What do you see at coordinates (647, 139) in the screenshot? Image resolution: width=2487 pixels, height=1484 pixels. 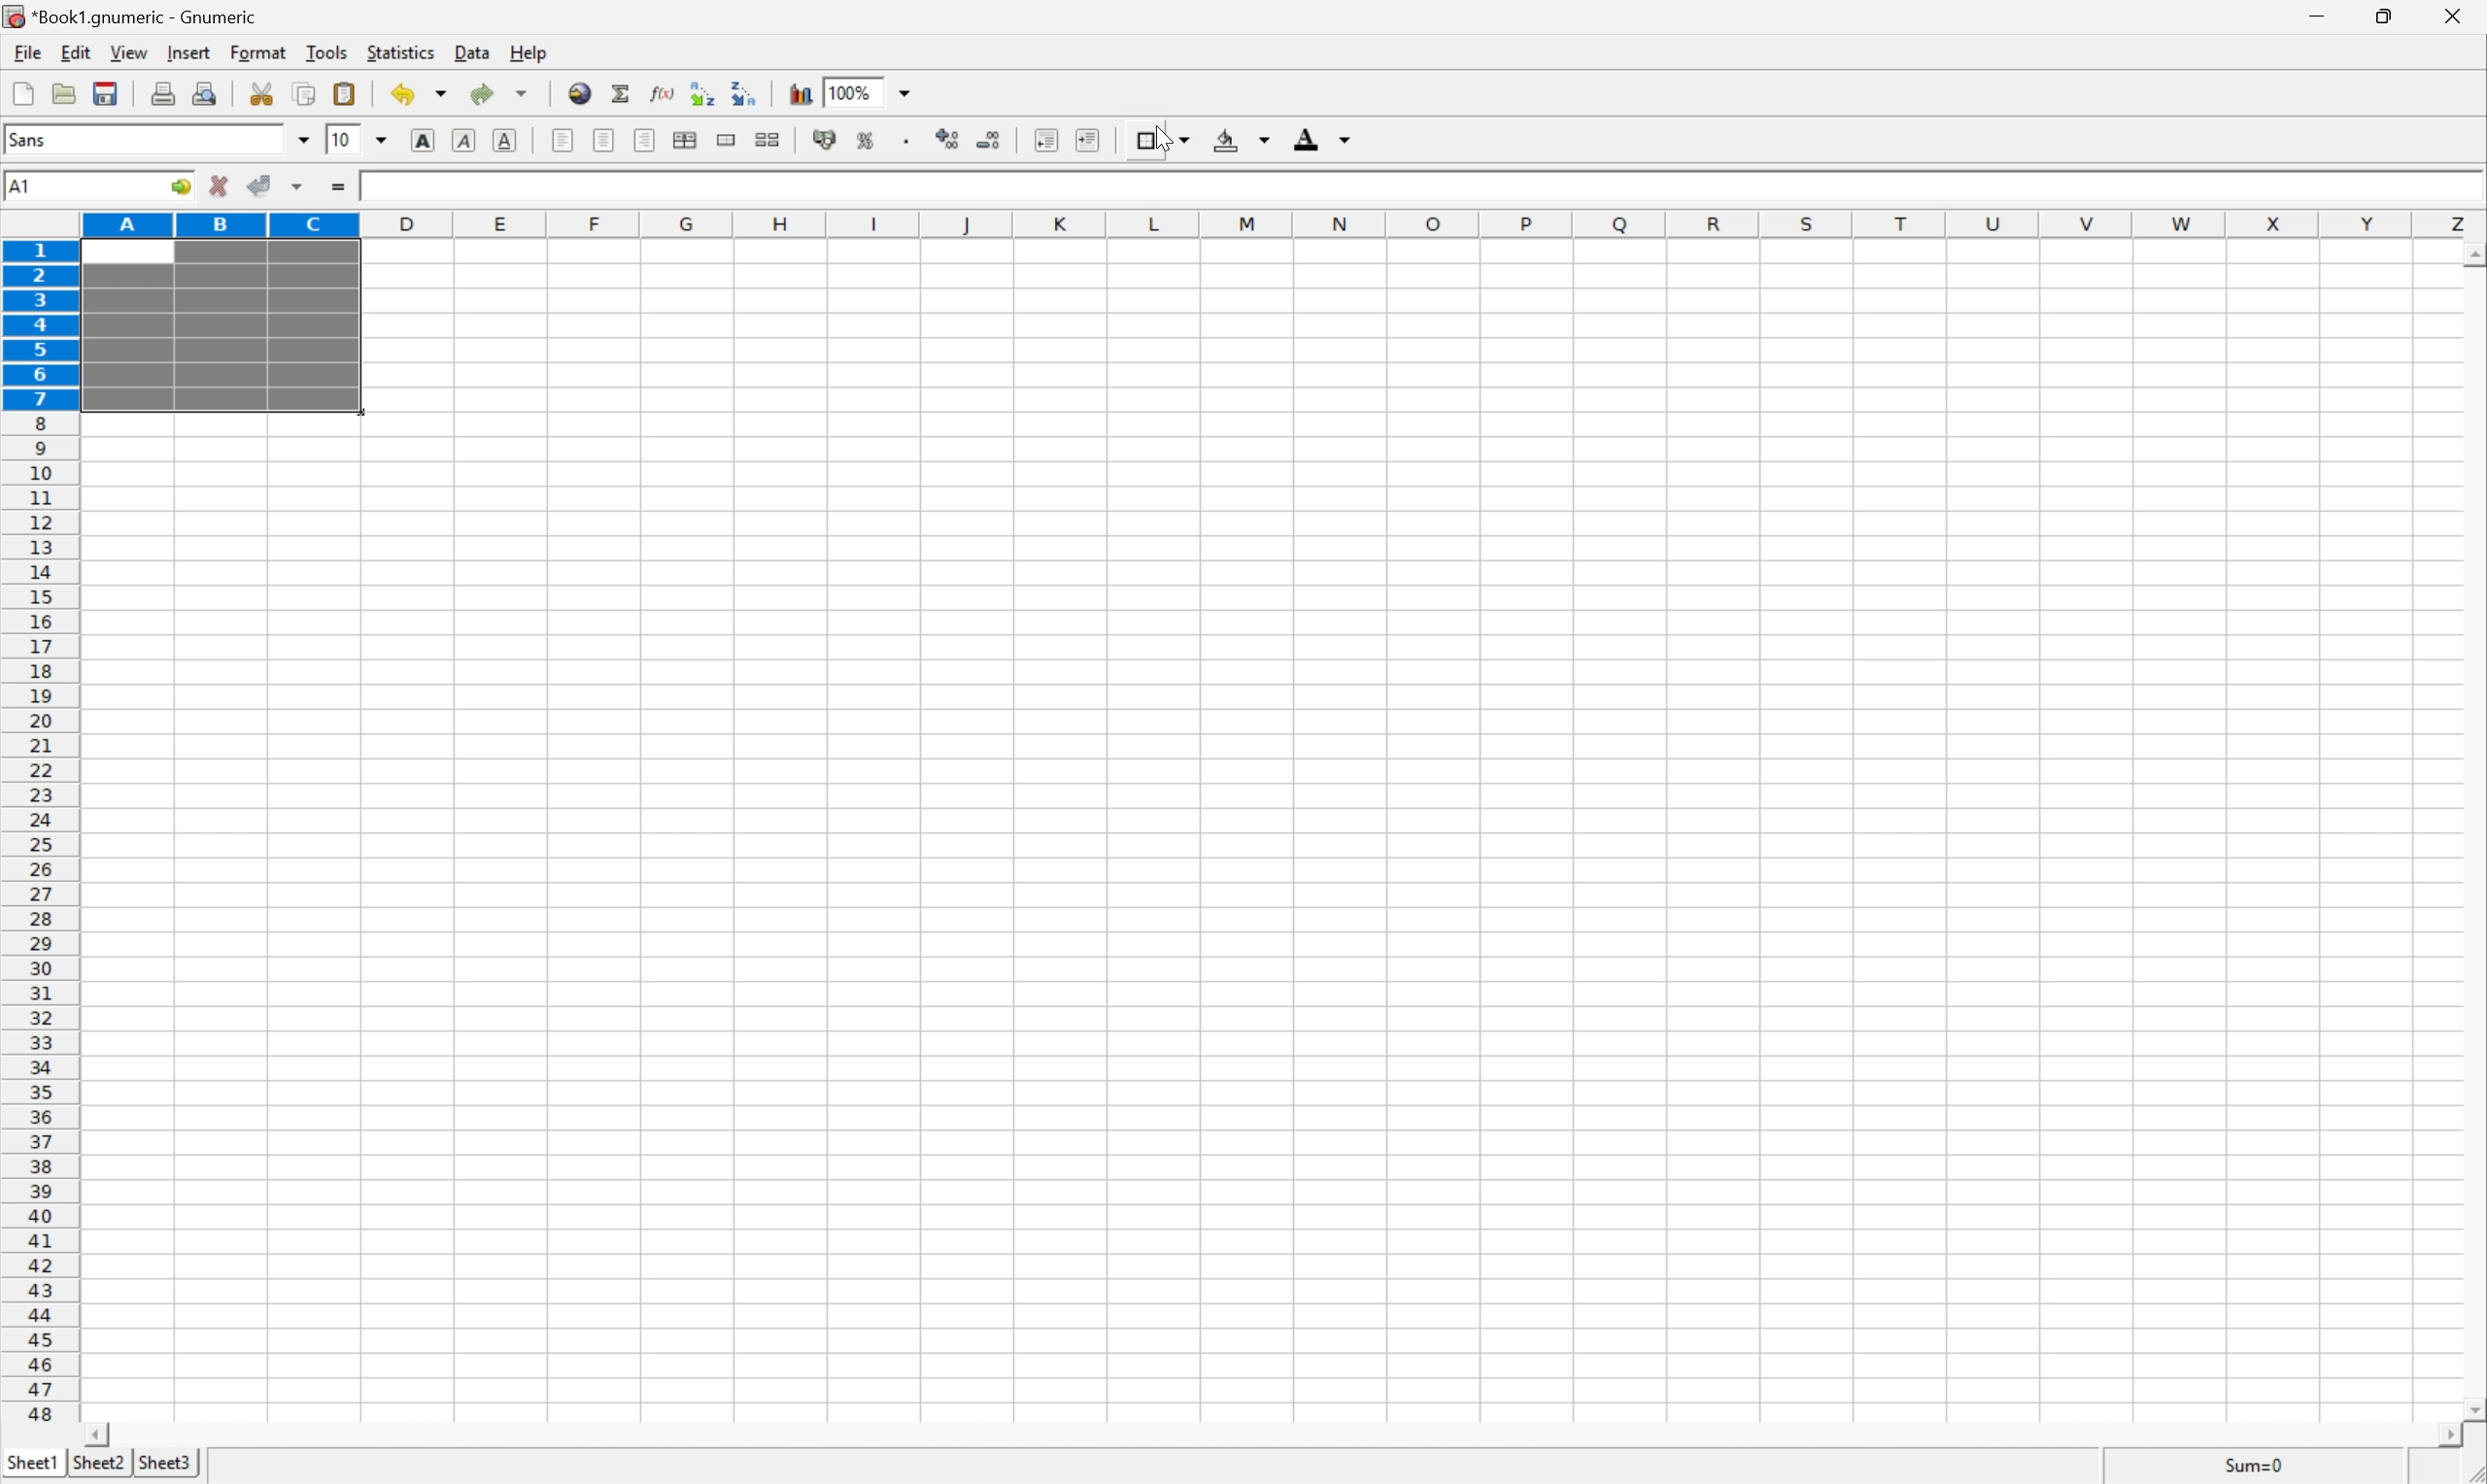 I see `Align Right` at bounding box center [647, 139].